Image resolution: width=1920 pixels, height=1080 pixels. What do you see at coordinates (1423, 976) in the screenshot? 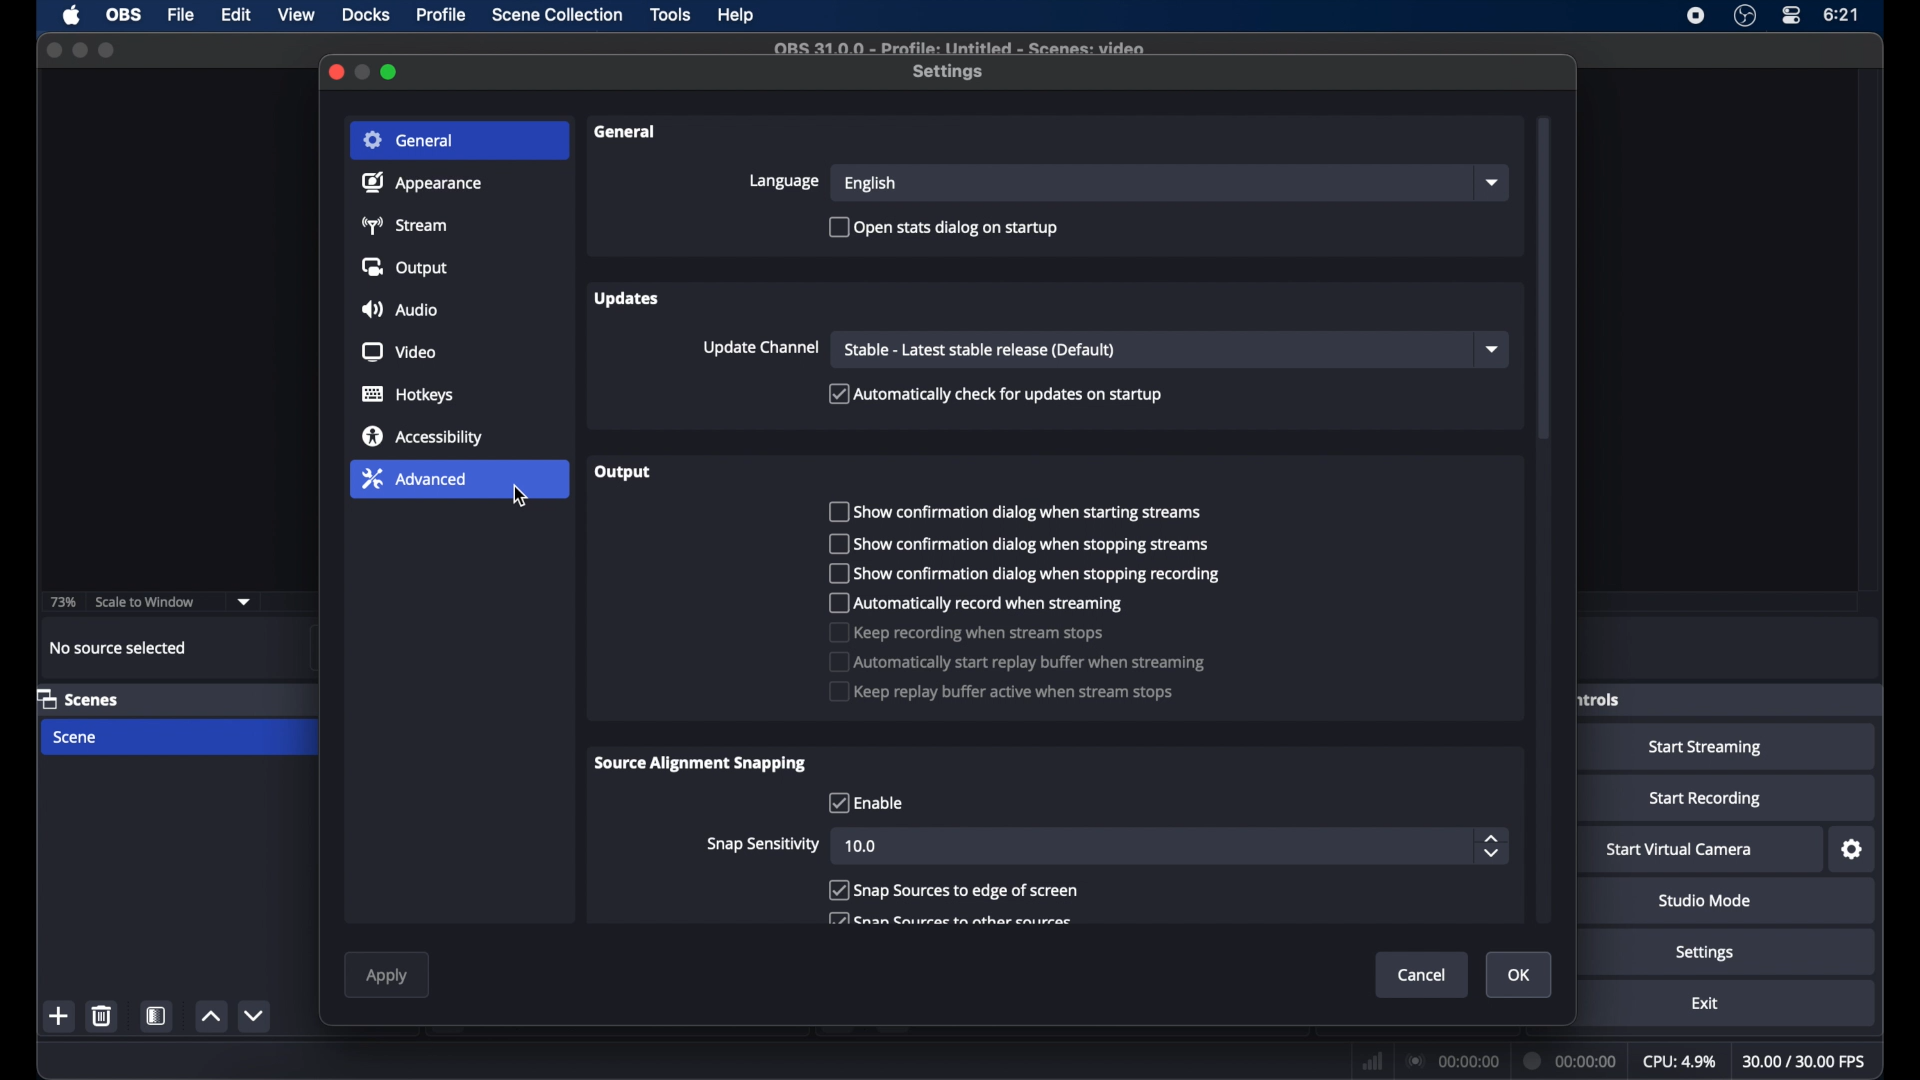
I see `cancel` at bounding box center [1423, 976].